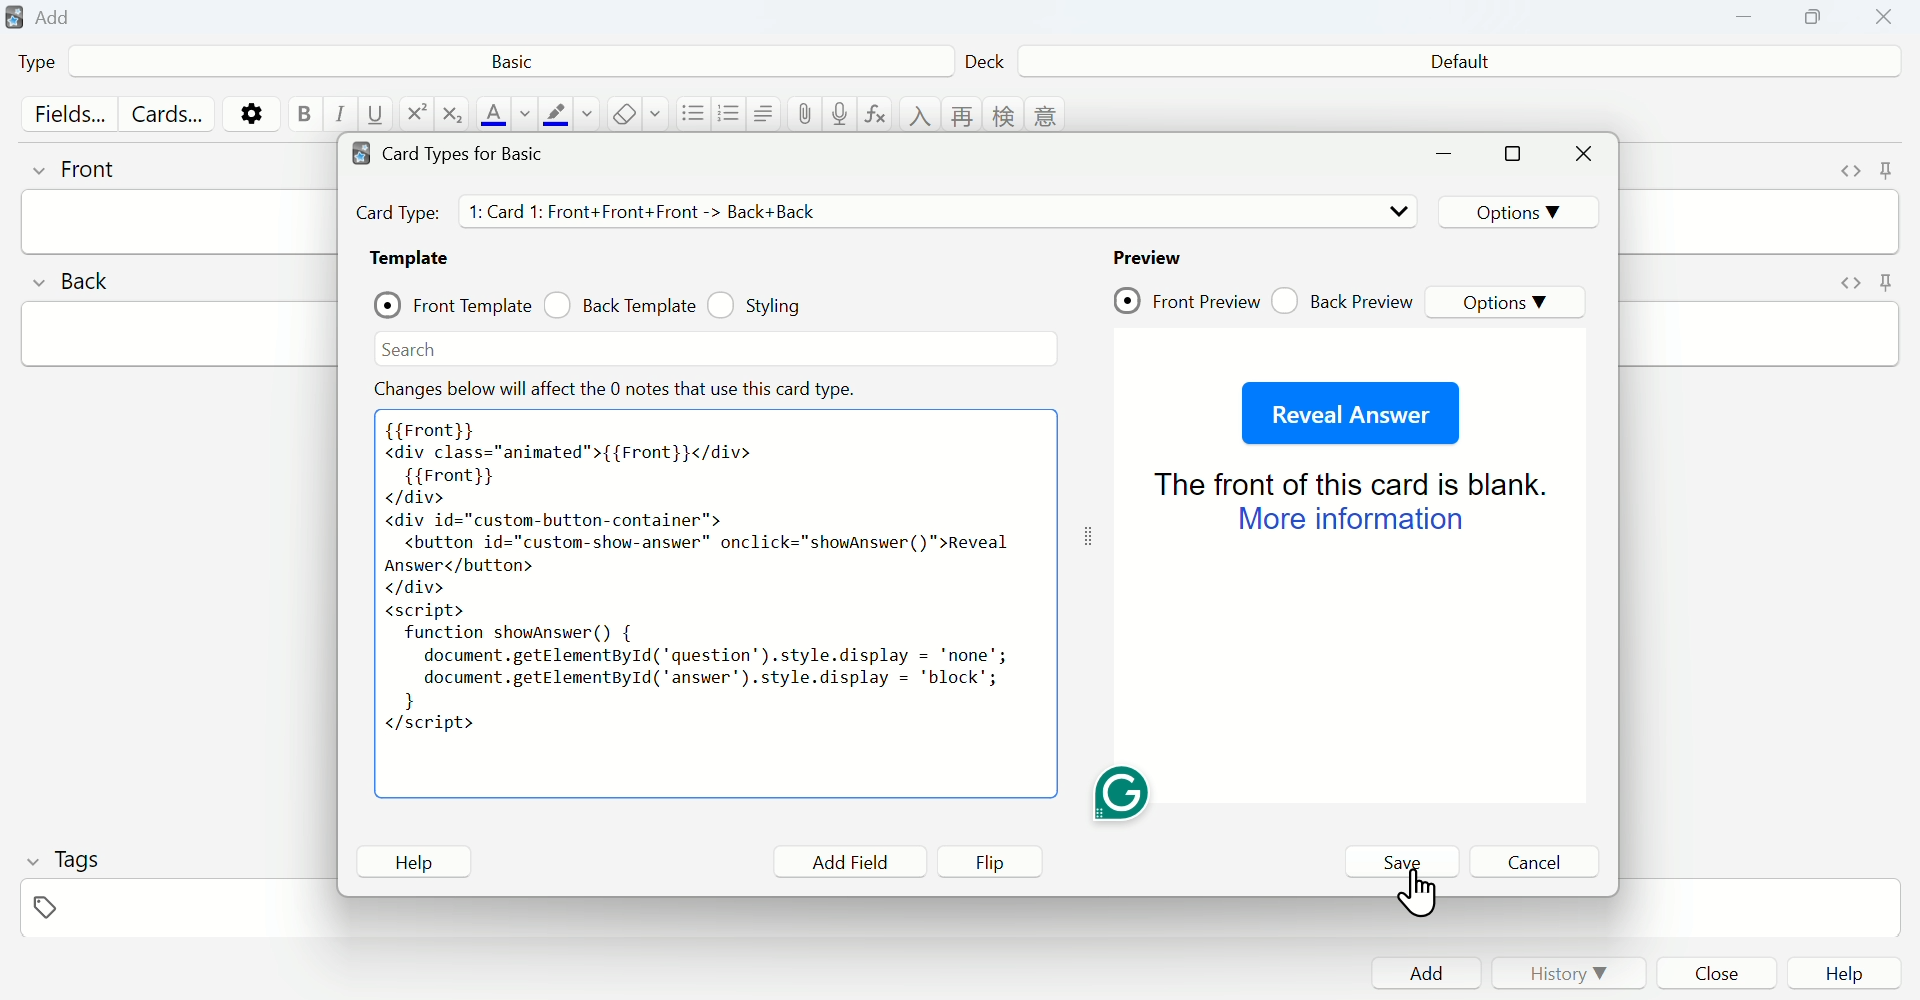  Describe the element at coordinates (75, 858) in the screenshot. I see `Tags` at that location.